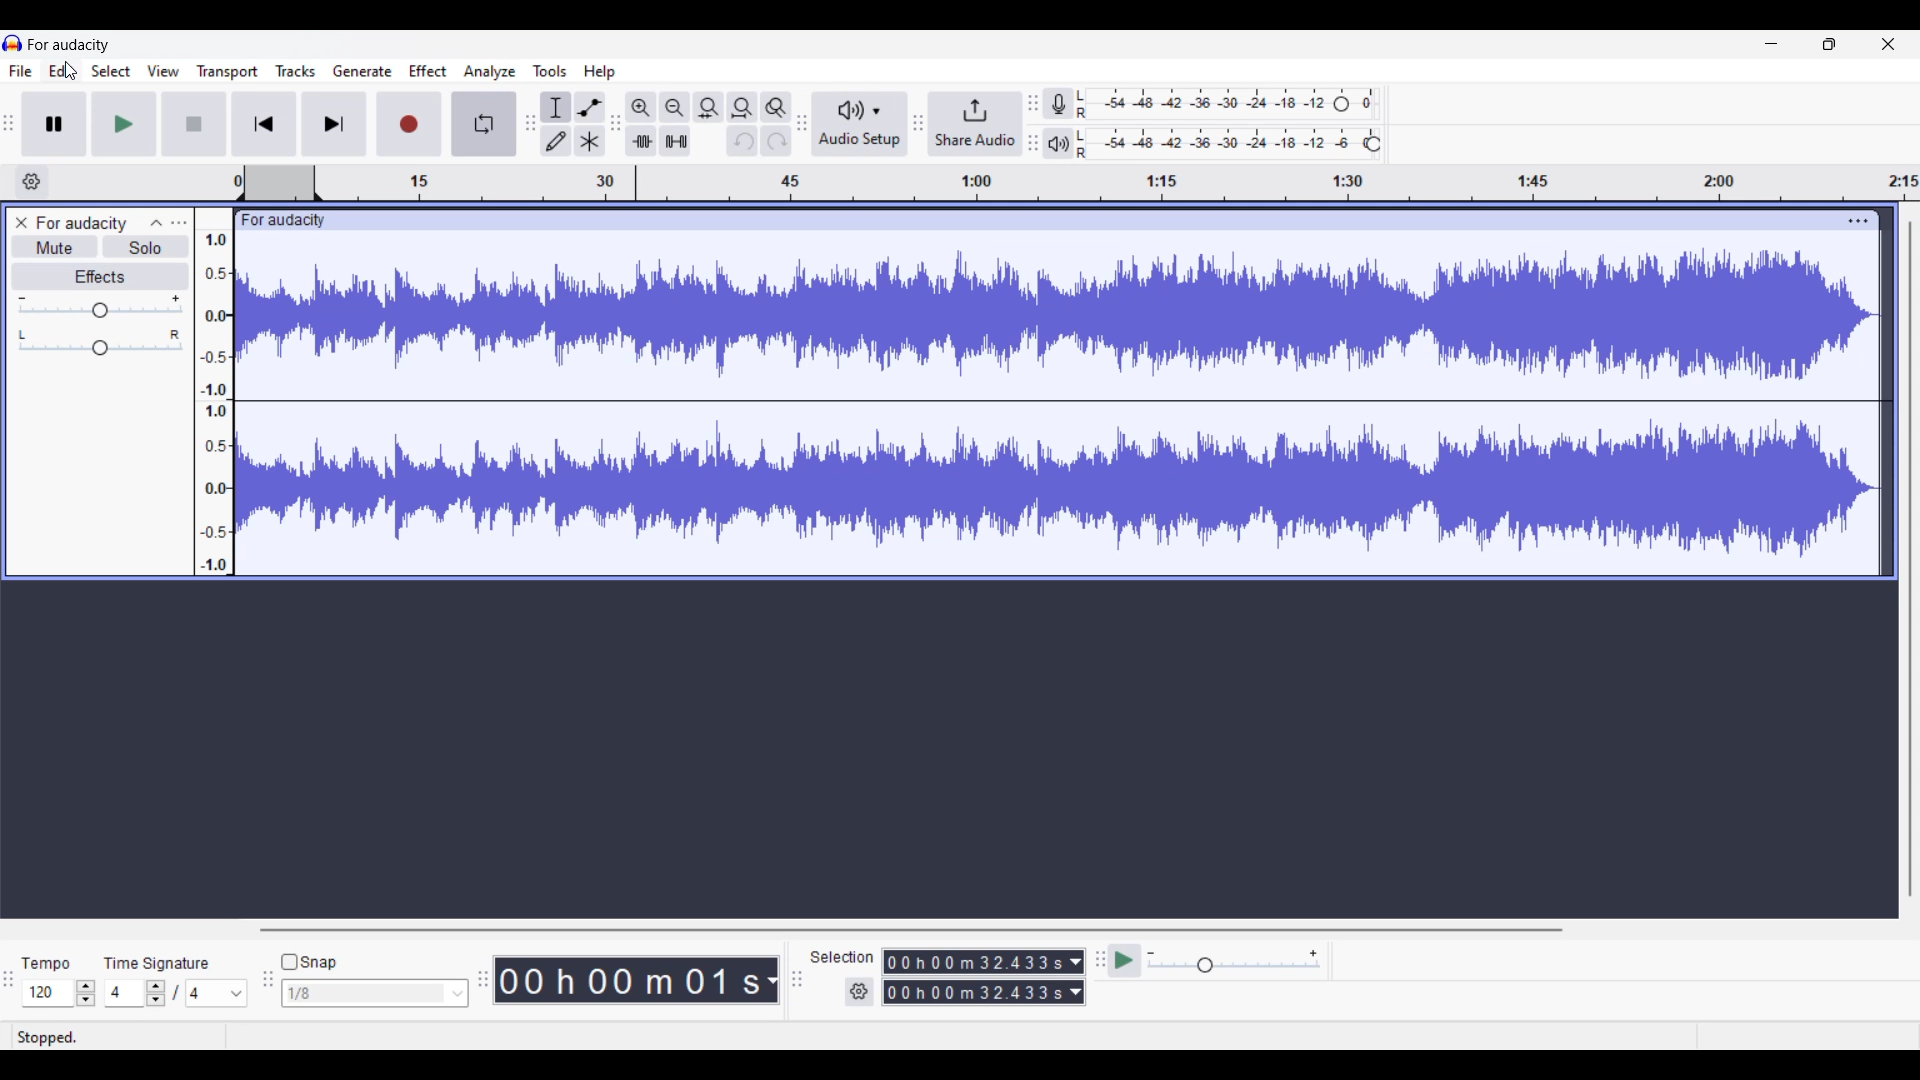 The width and height of the screenshot is (1920, 1080). Describe the element at coordinates (163, 71) in the screenshot. I see `View menu` at that location.